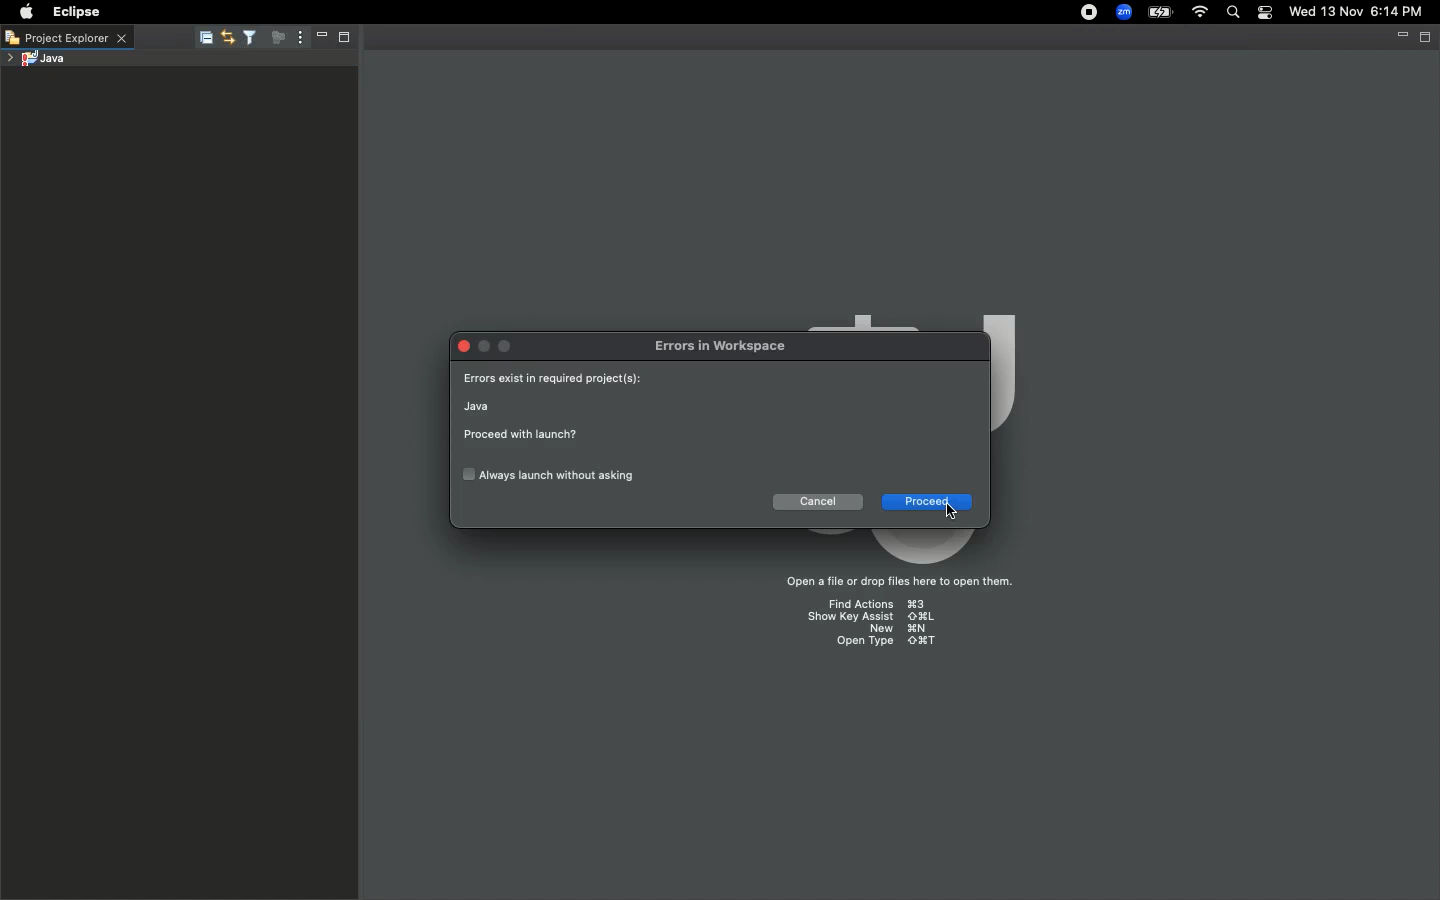 This screenshot has width=1440, height=900. I want to click on Date/time, so click(1364, 11).